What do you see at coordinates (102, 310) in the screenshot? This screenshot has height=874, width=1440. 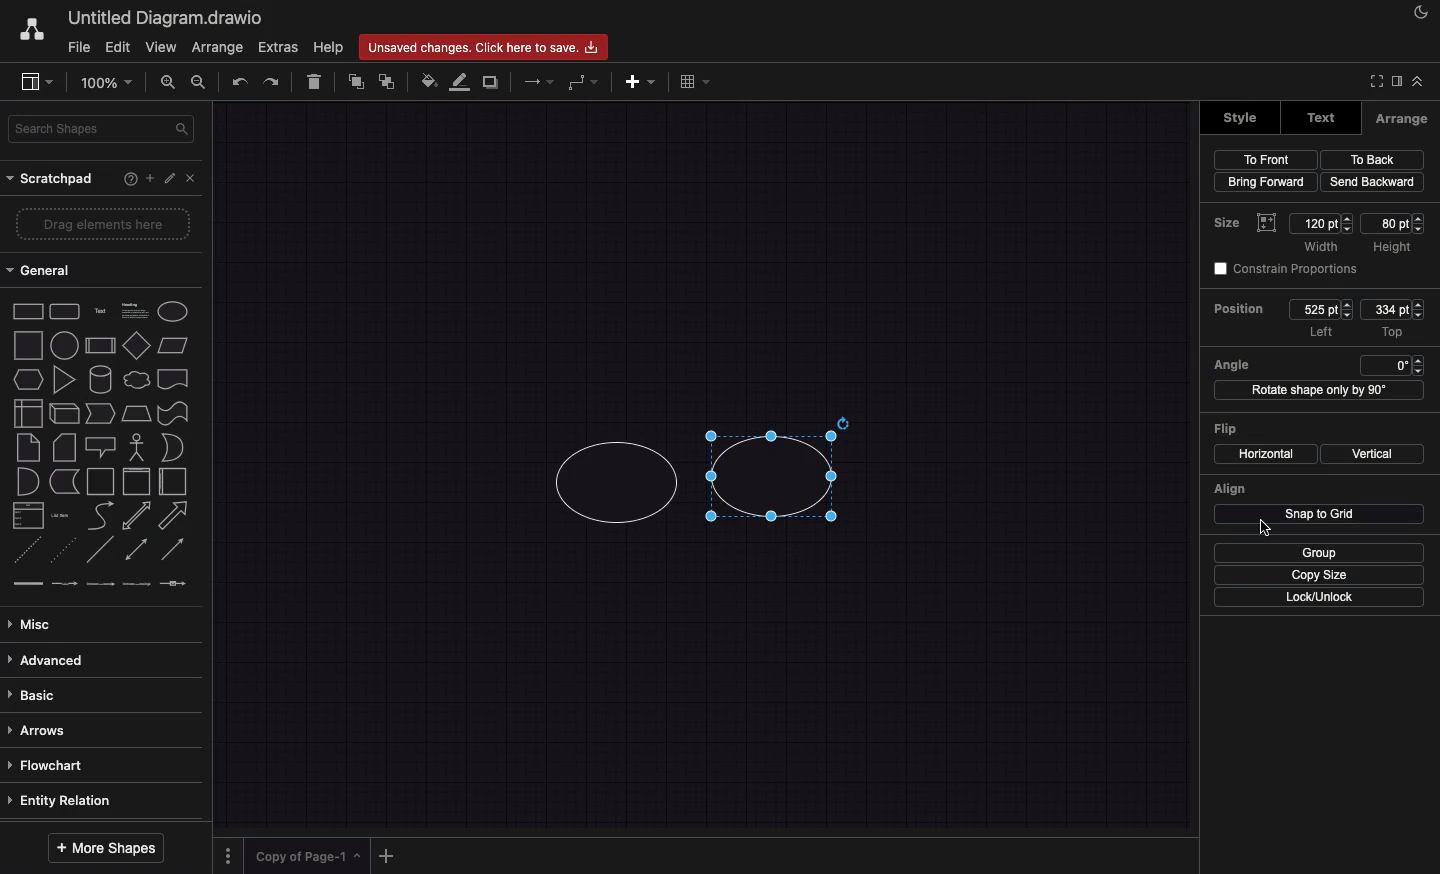 I see `text` at bounding box center [102, 310].